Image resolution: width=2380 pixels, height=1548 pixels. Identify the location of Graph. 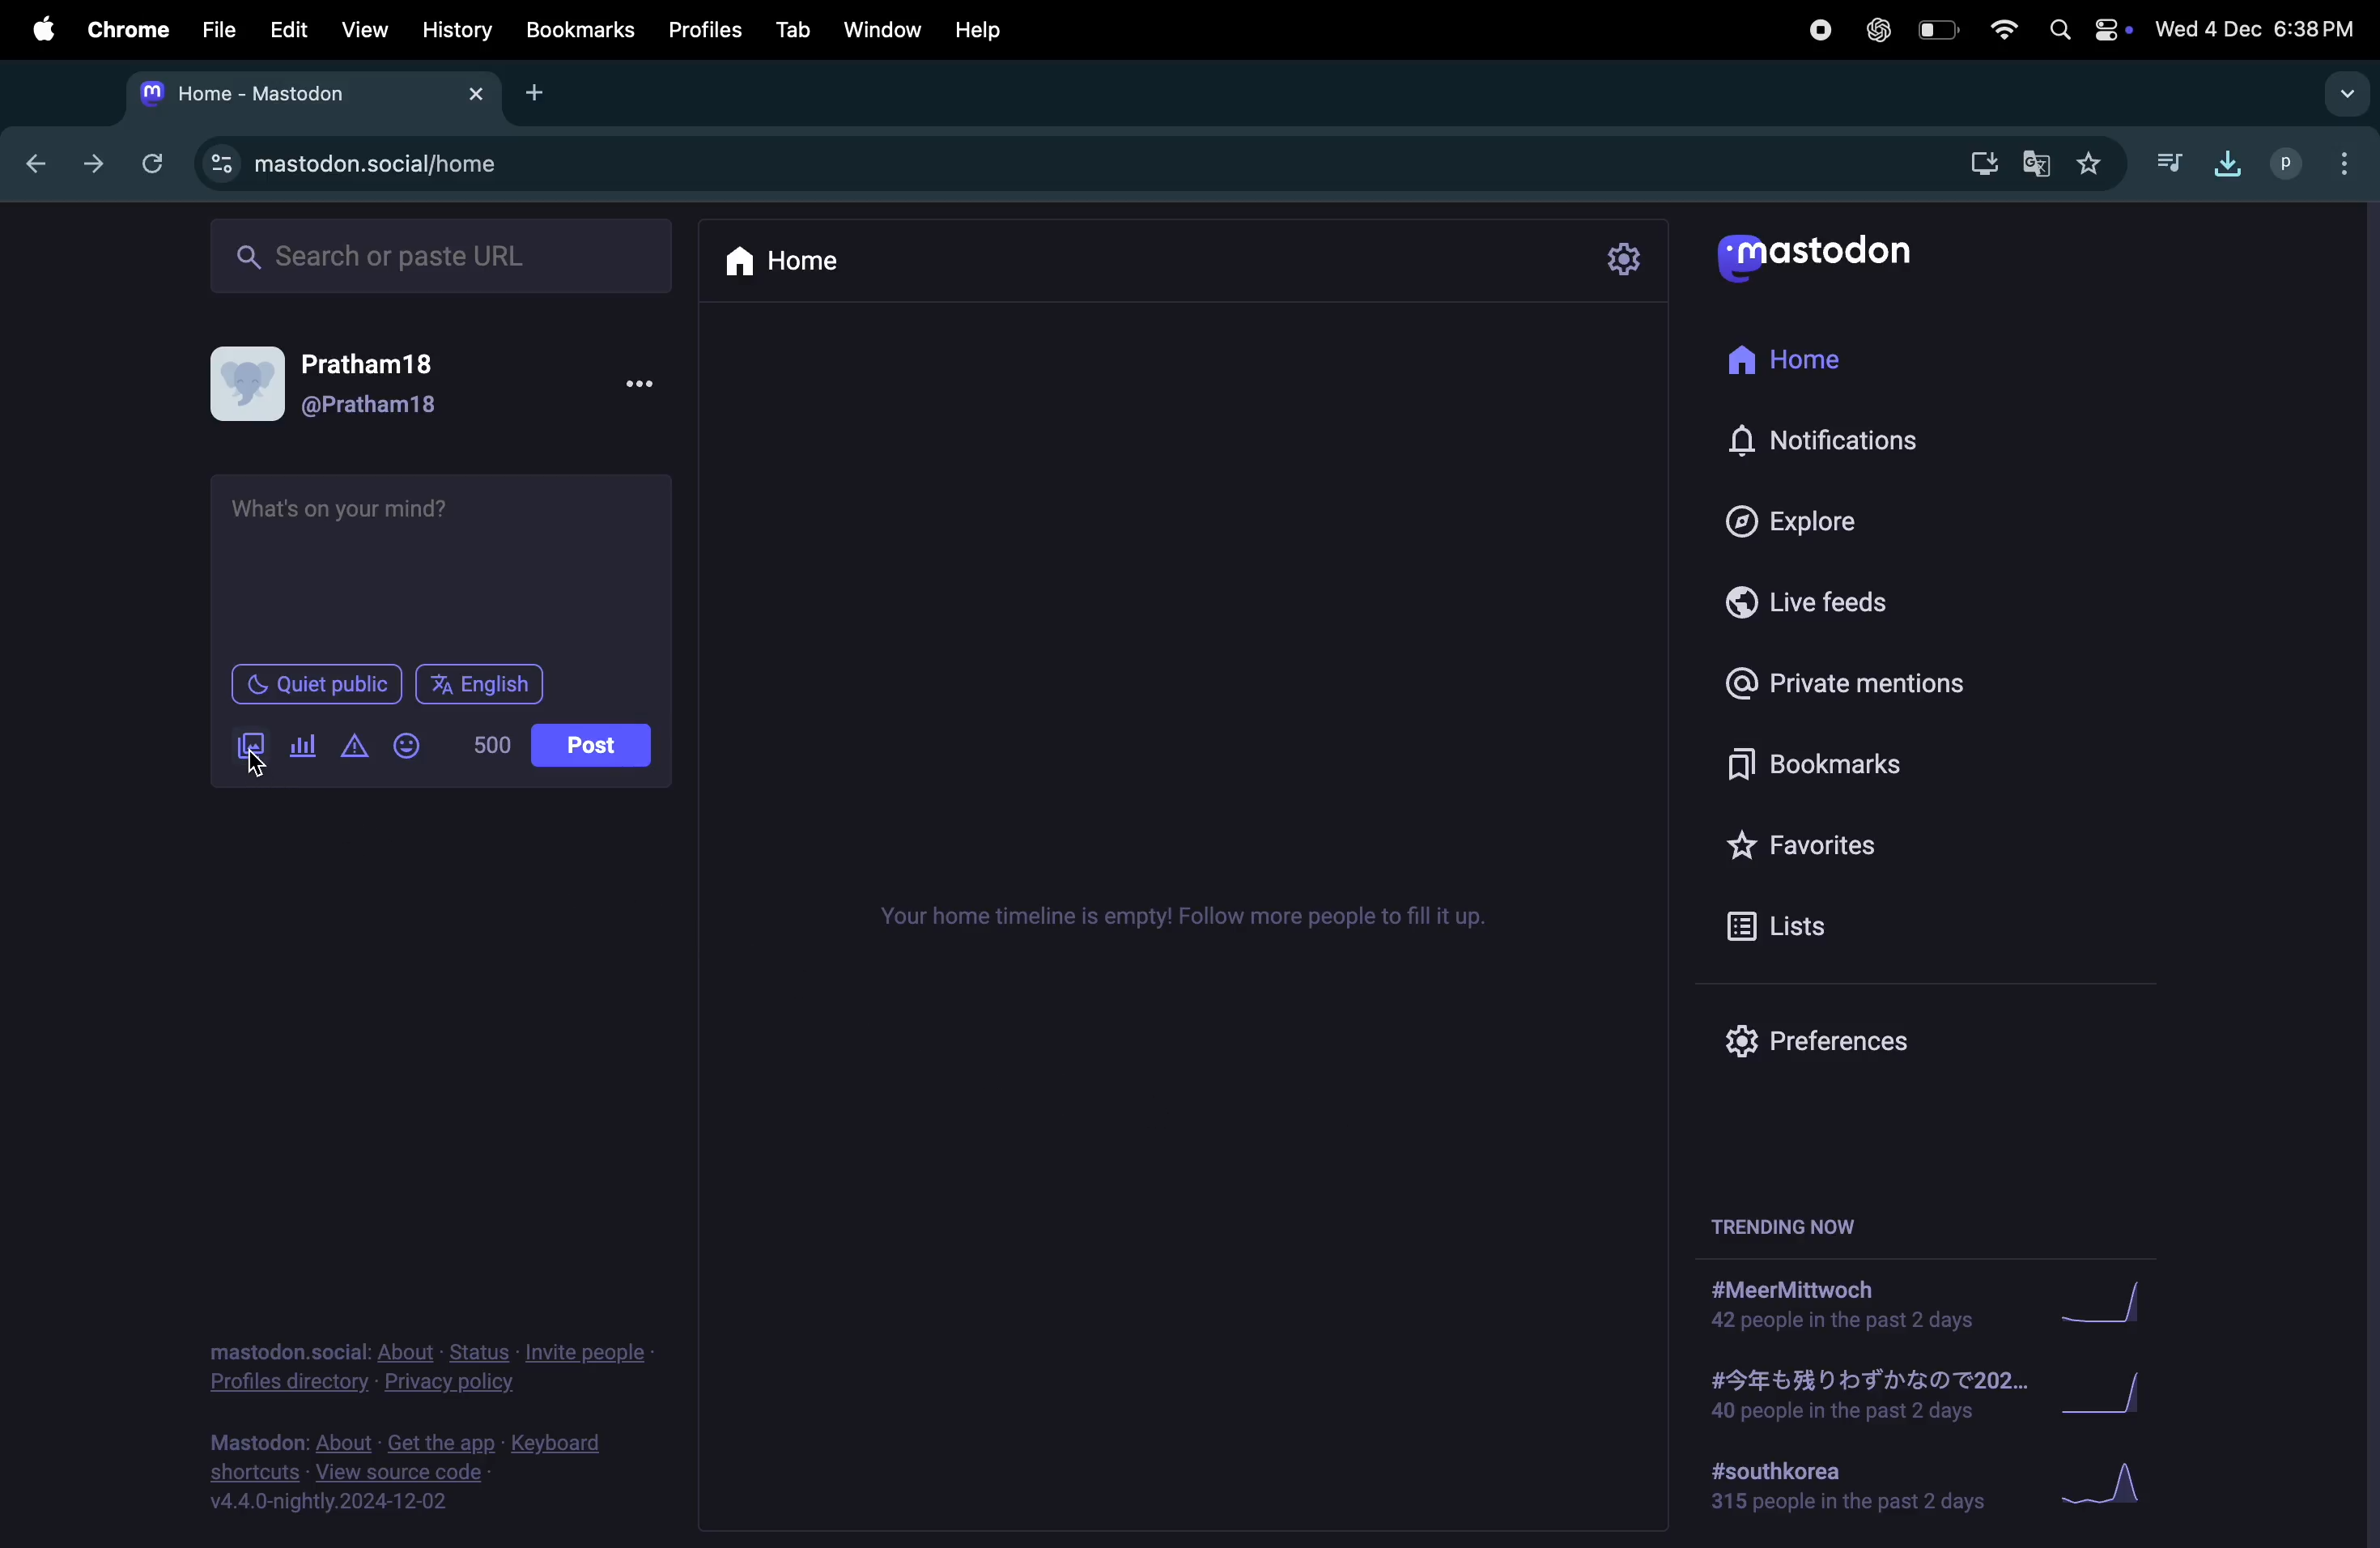
(2114, 1299).